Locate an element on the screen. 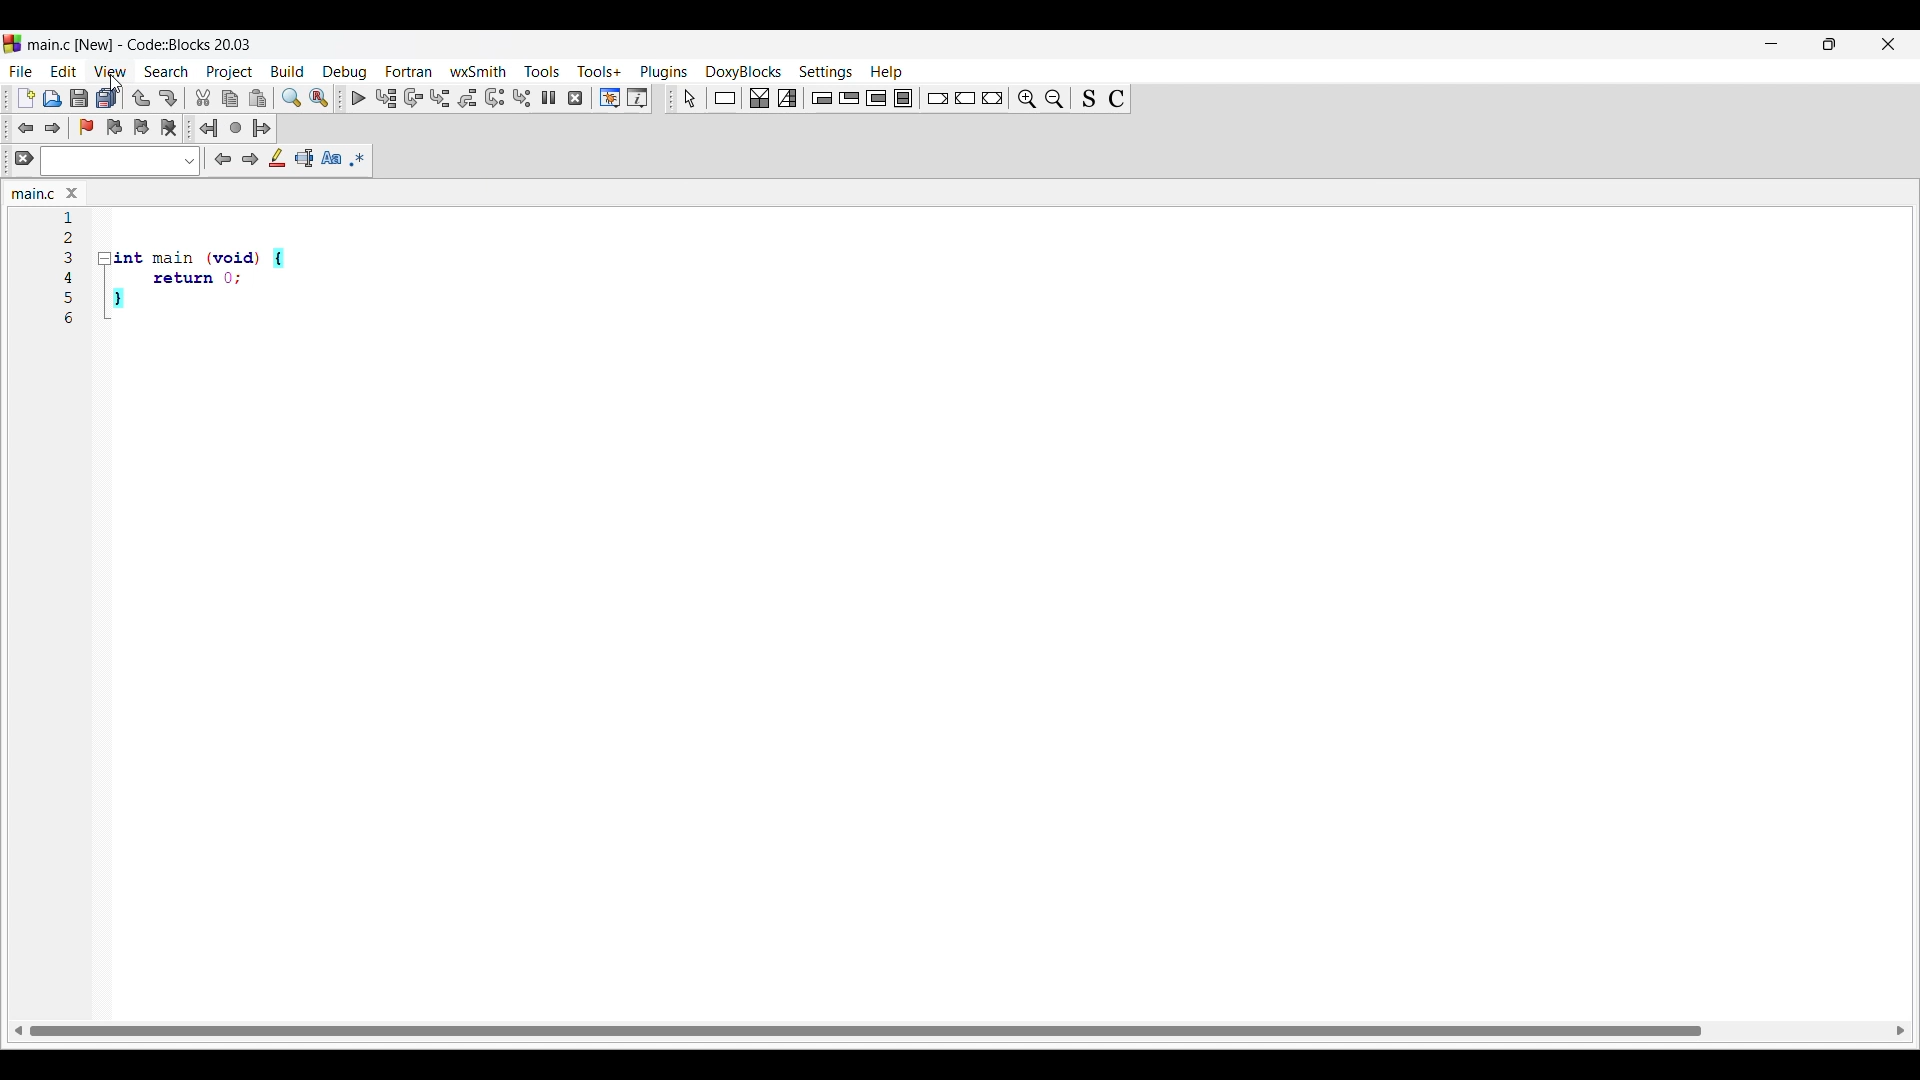 This screenshot has height=1080, width=1920. Couting loop is located at coordinates (876, 98).